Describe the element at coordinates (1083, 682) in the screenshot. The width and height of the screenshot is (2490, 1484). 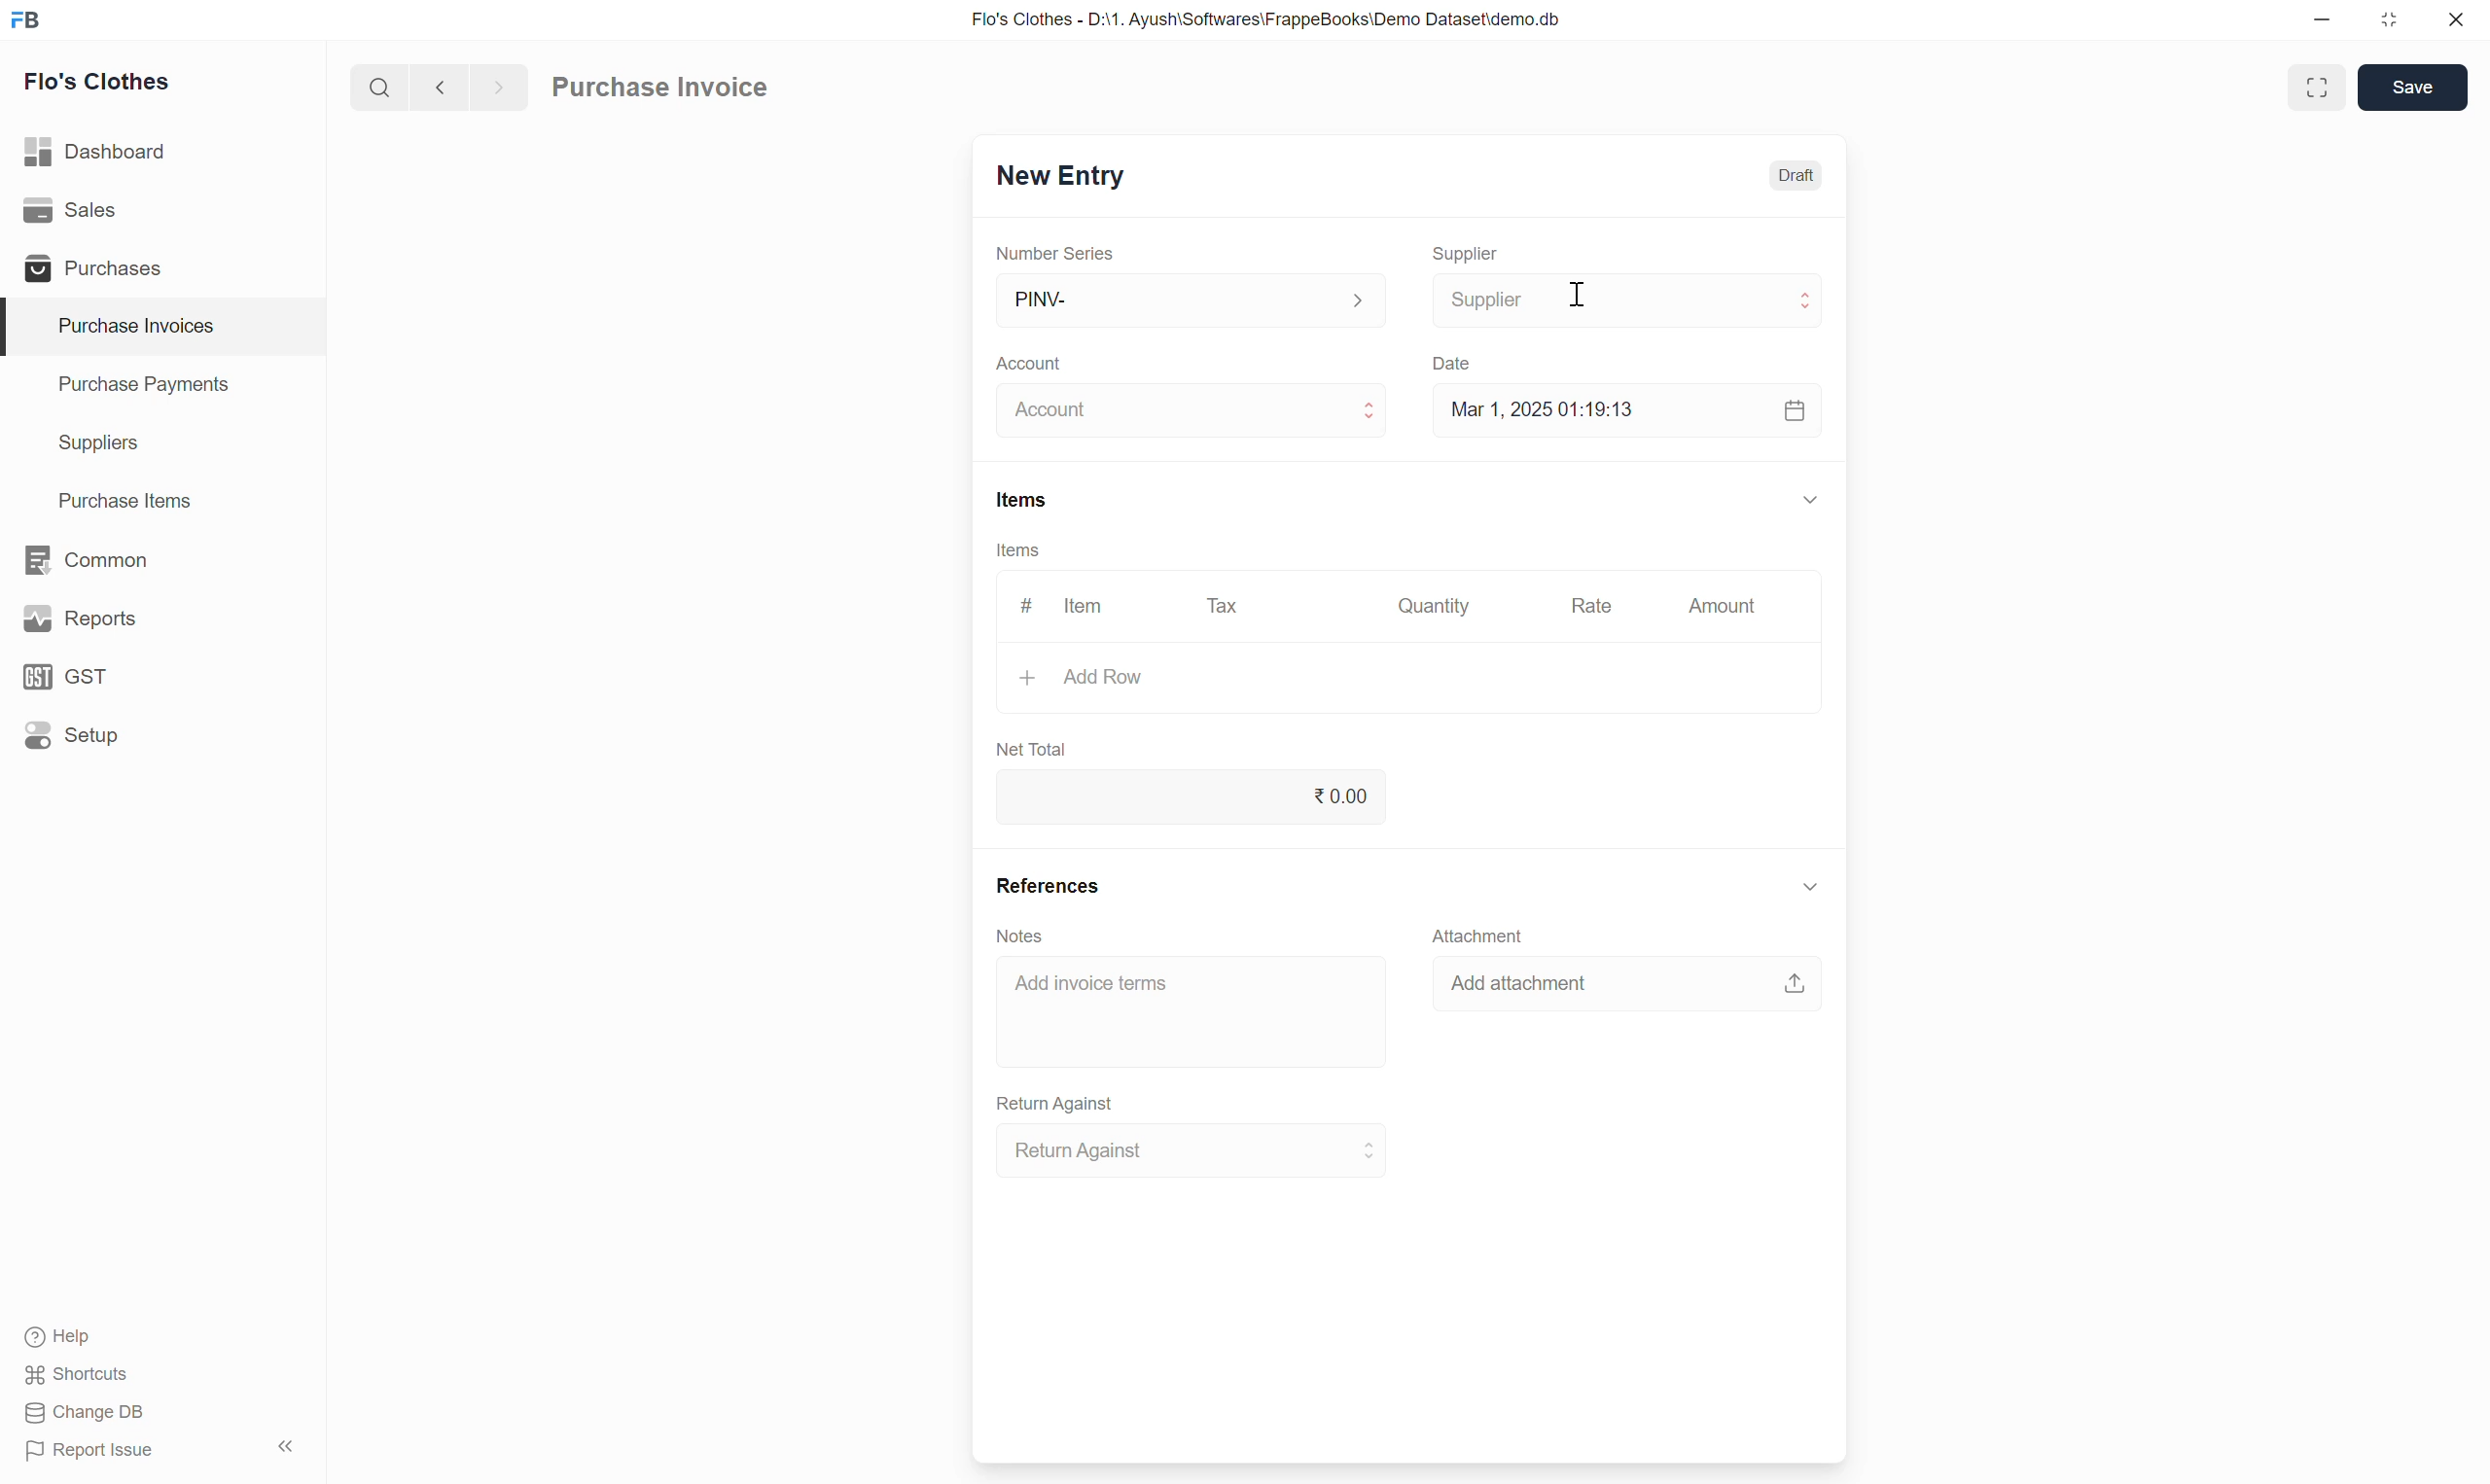
I see `+ Add Row` at that location.